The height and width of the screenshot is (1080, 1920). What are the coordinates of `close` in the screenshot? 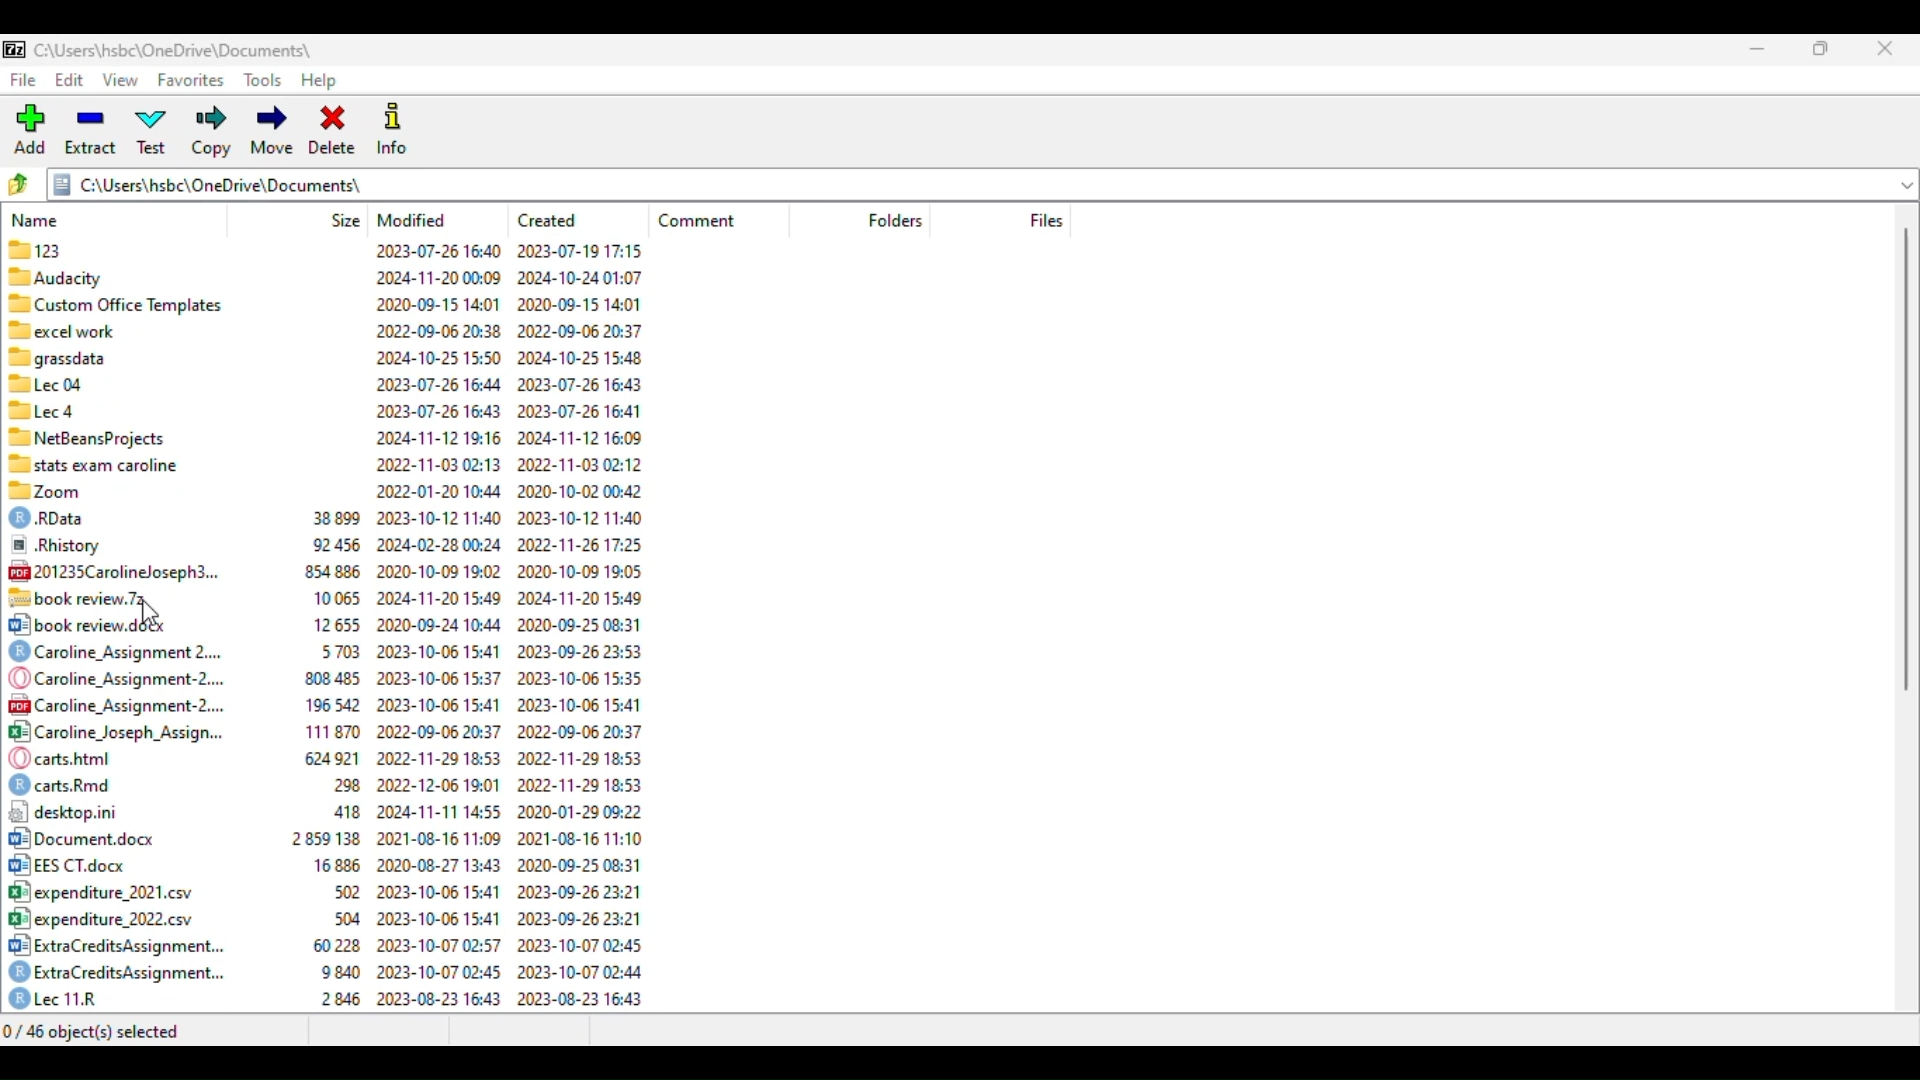 It's located at (1885, 49).